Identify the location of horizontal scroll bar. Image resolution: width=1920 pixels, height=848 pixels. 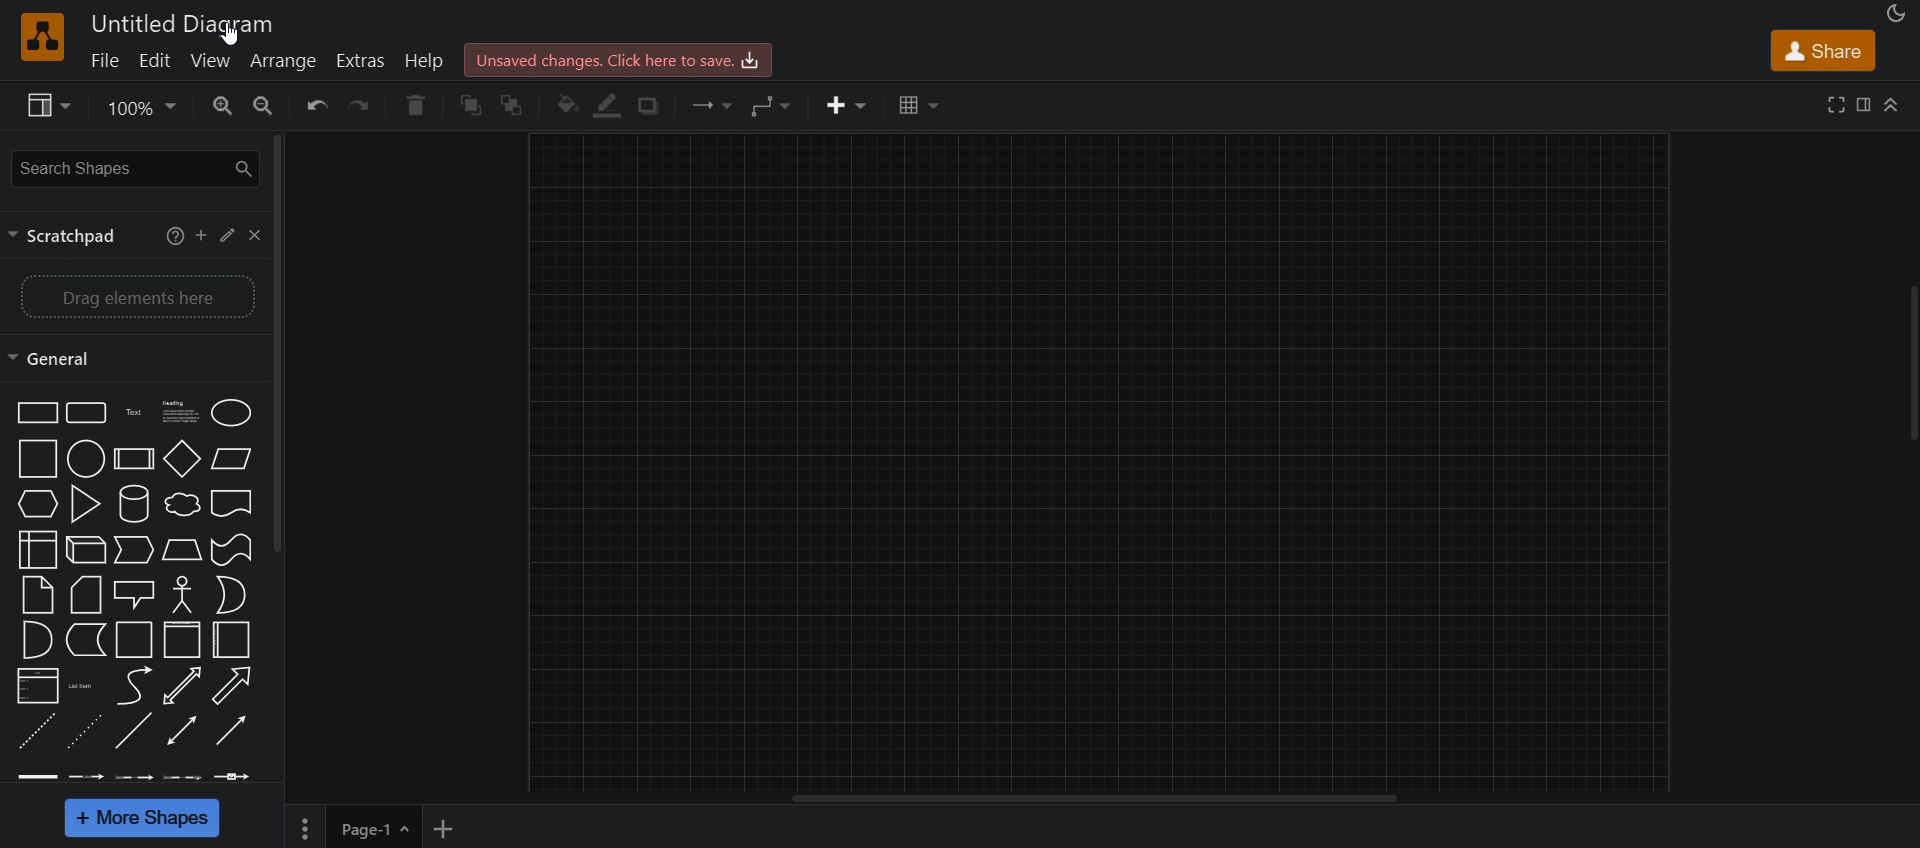
(1094, 800).